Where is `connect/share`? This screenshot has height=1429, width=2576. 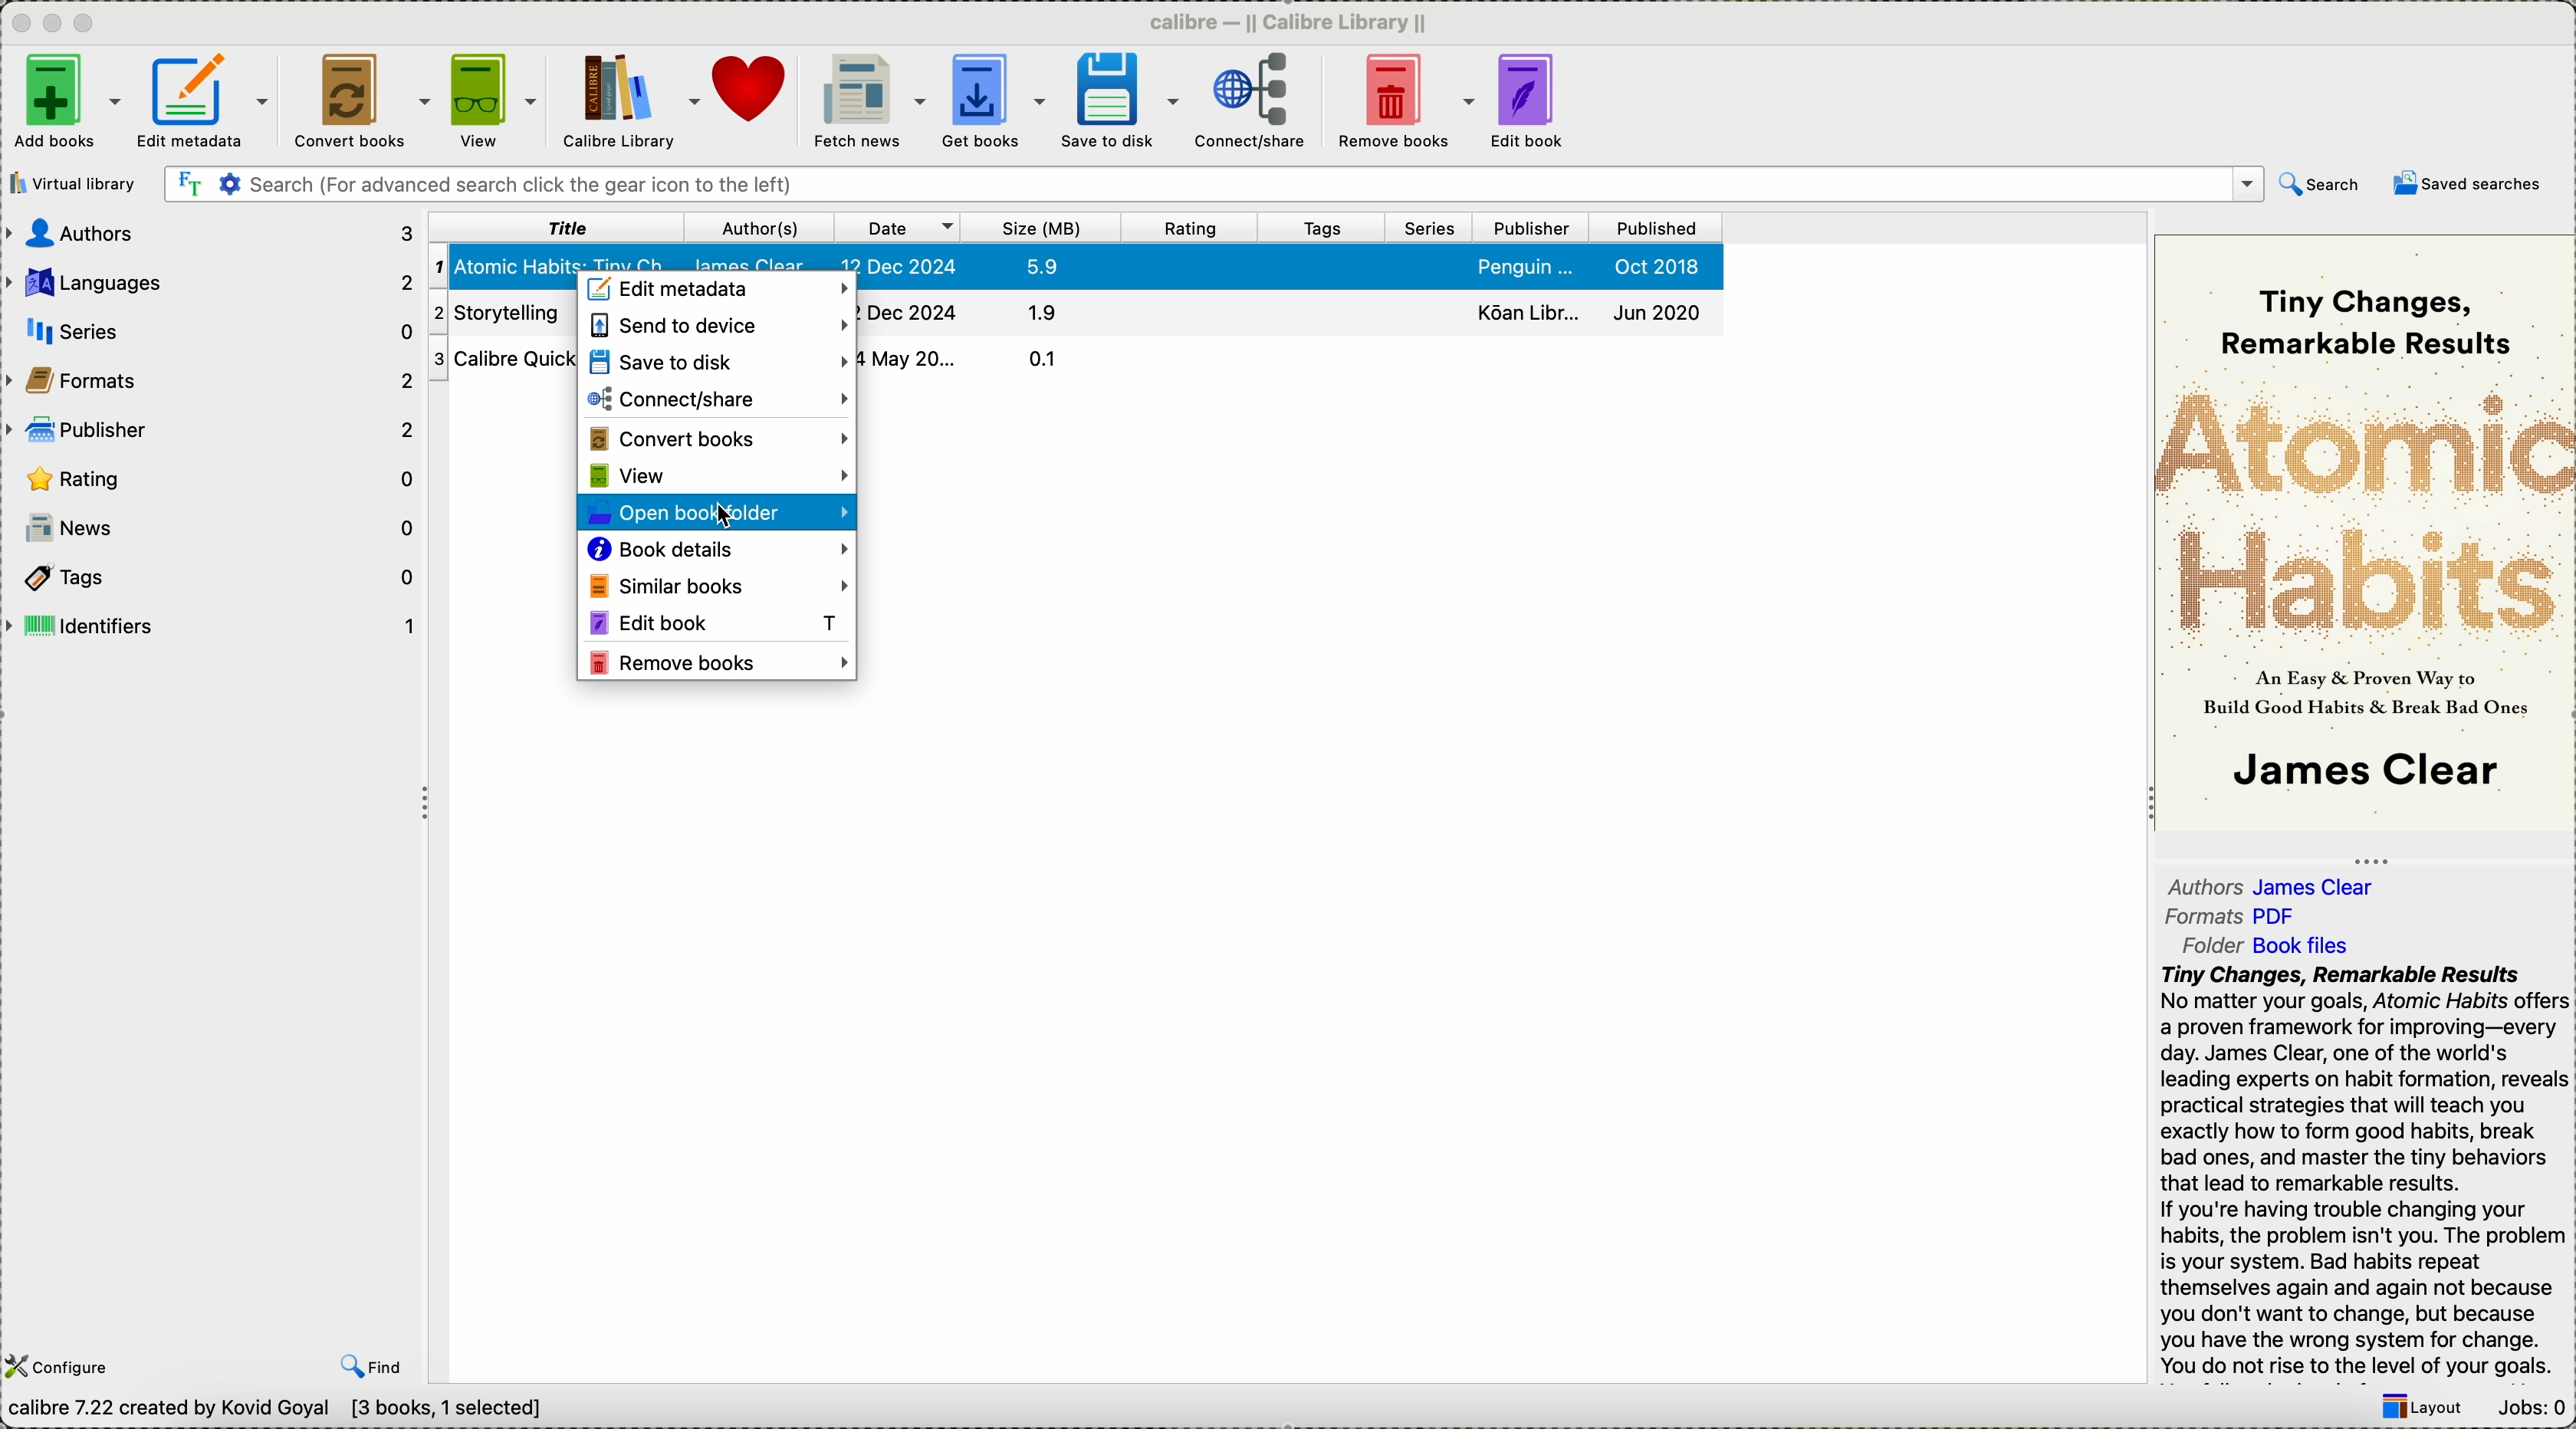
connect/share is located at coordinates (1251, 105).